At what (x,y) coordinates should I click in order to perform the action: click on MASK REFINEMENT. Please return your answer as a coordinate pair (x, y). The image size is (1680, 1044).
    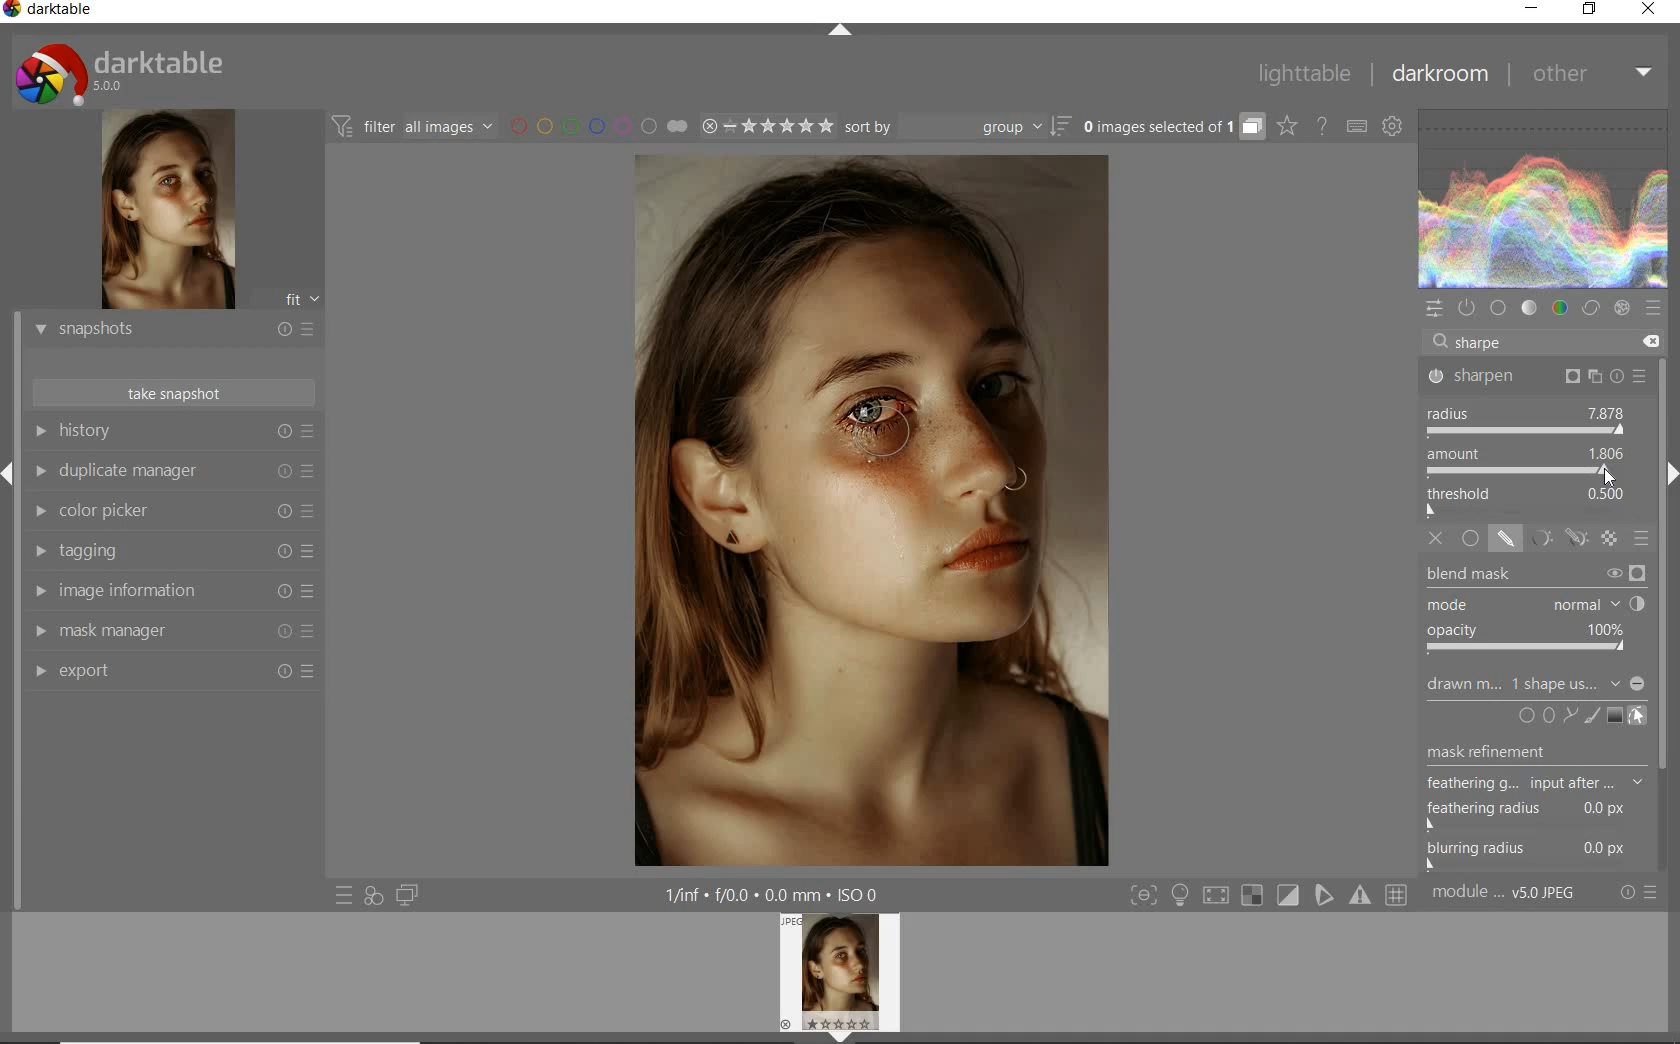
    Looking at the image, I should click on (1531, 752).